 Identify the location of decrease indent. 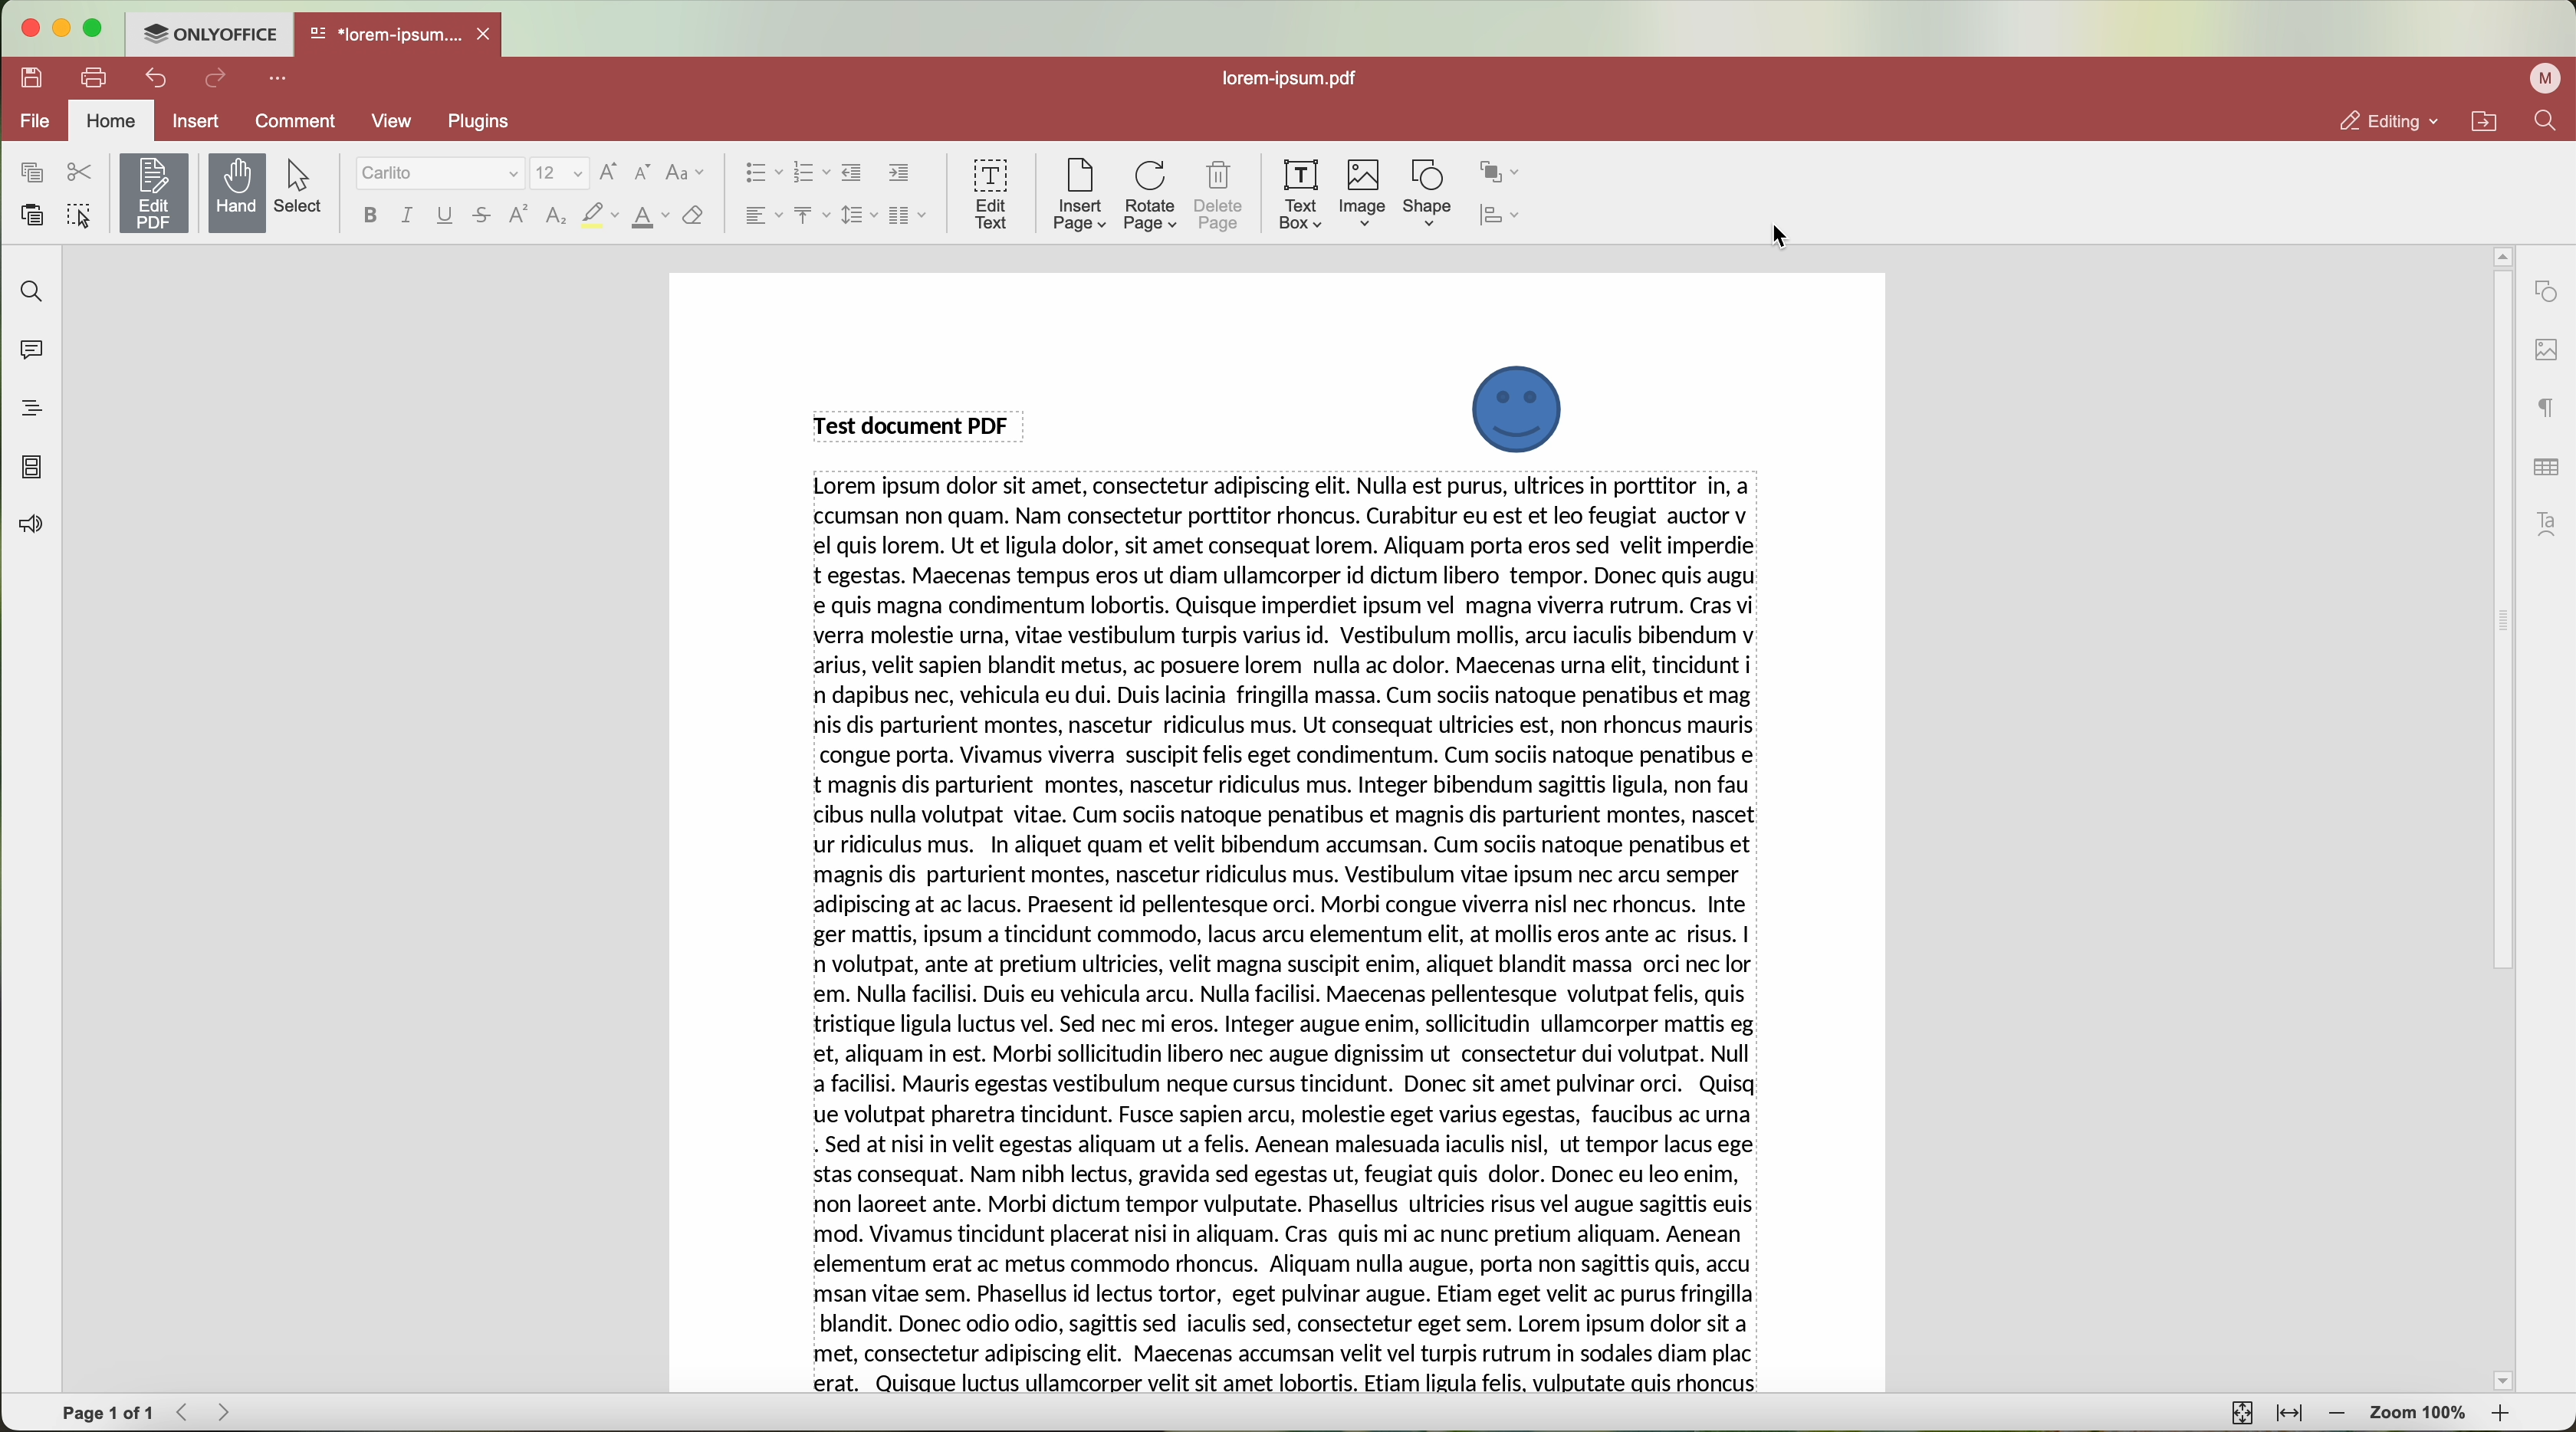
(853, 173).